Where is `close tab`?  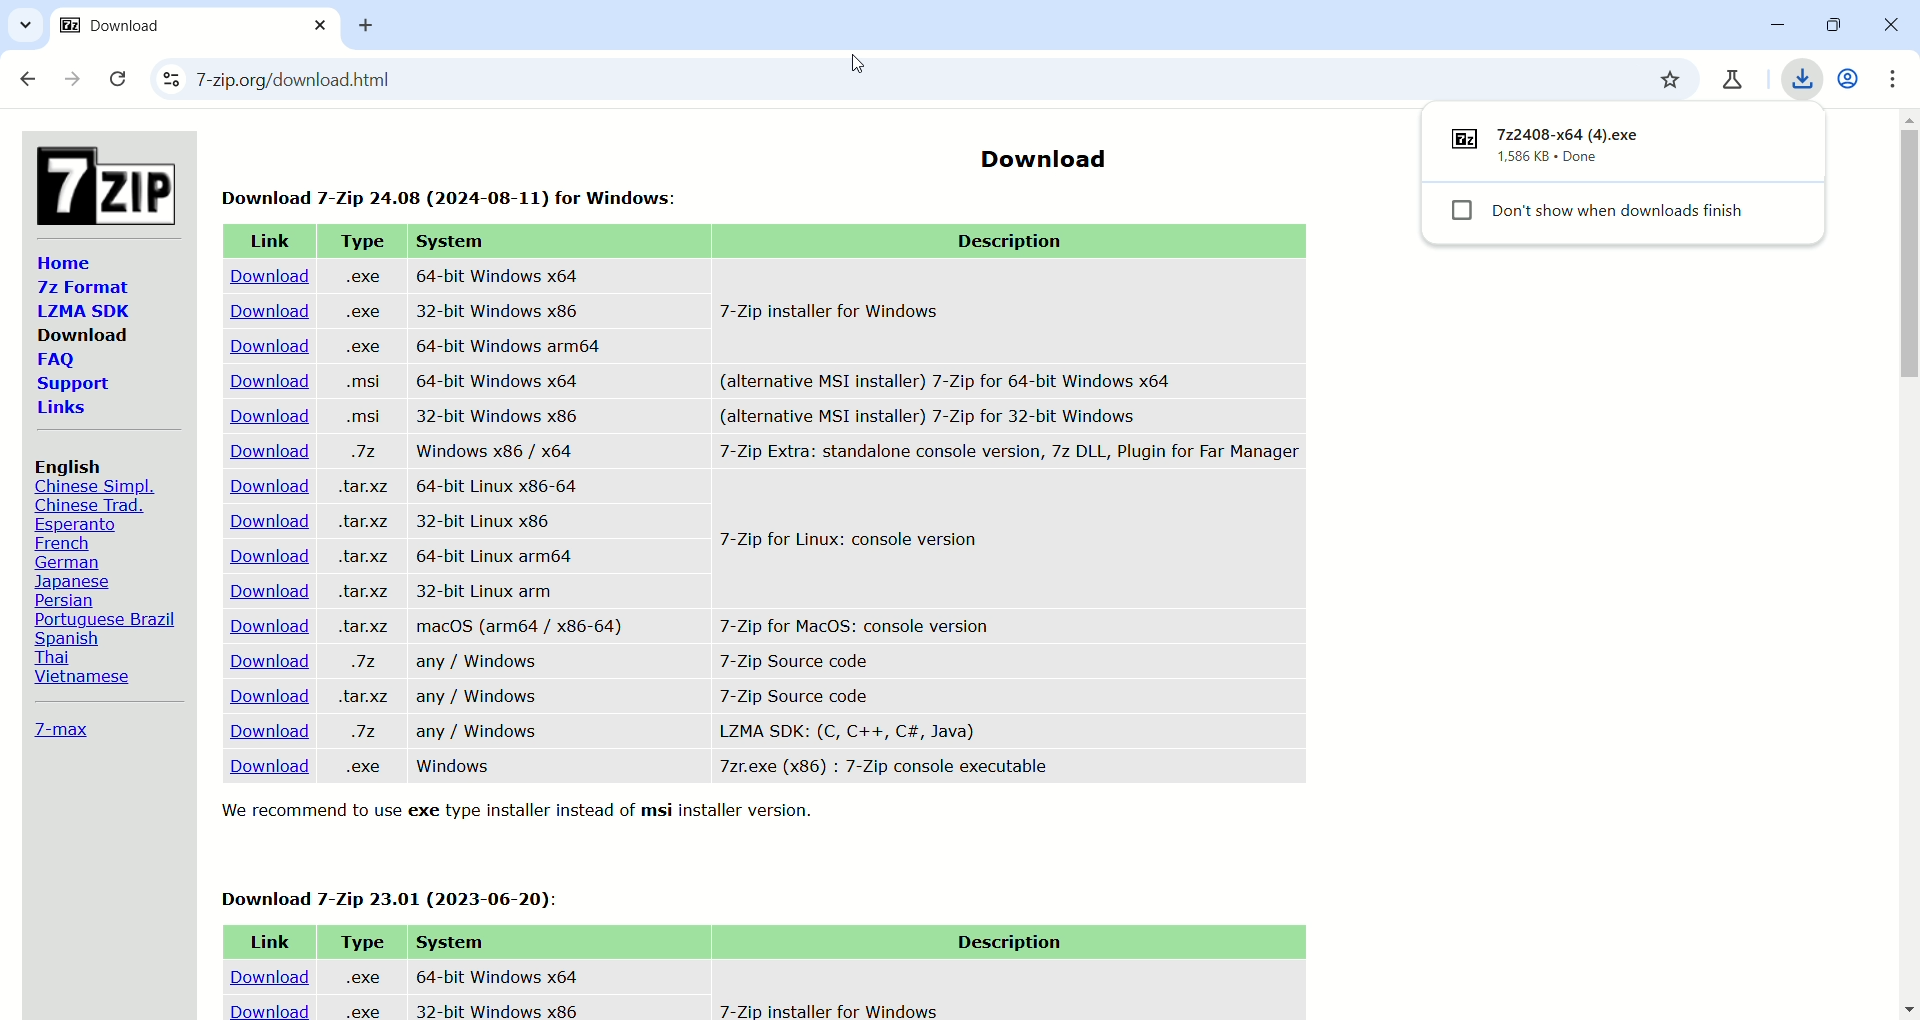 close tab is located at coordinates (322, 26).